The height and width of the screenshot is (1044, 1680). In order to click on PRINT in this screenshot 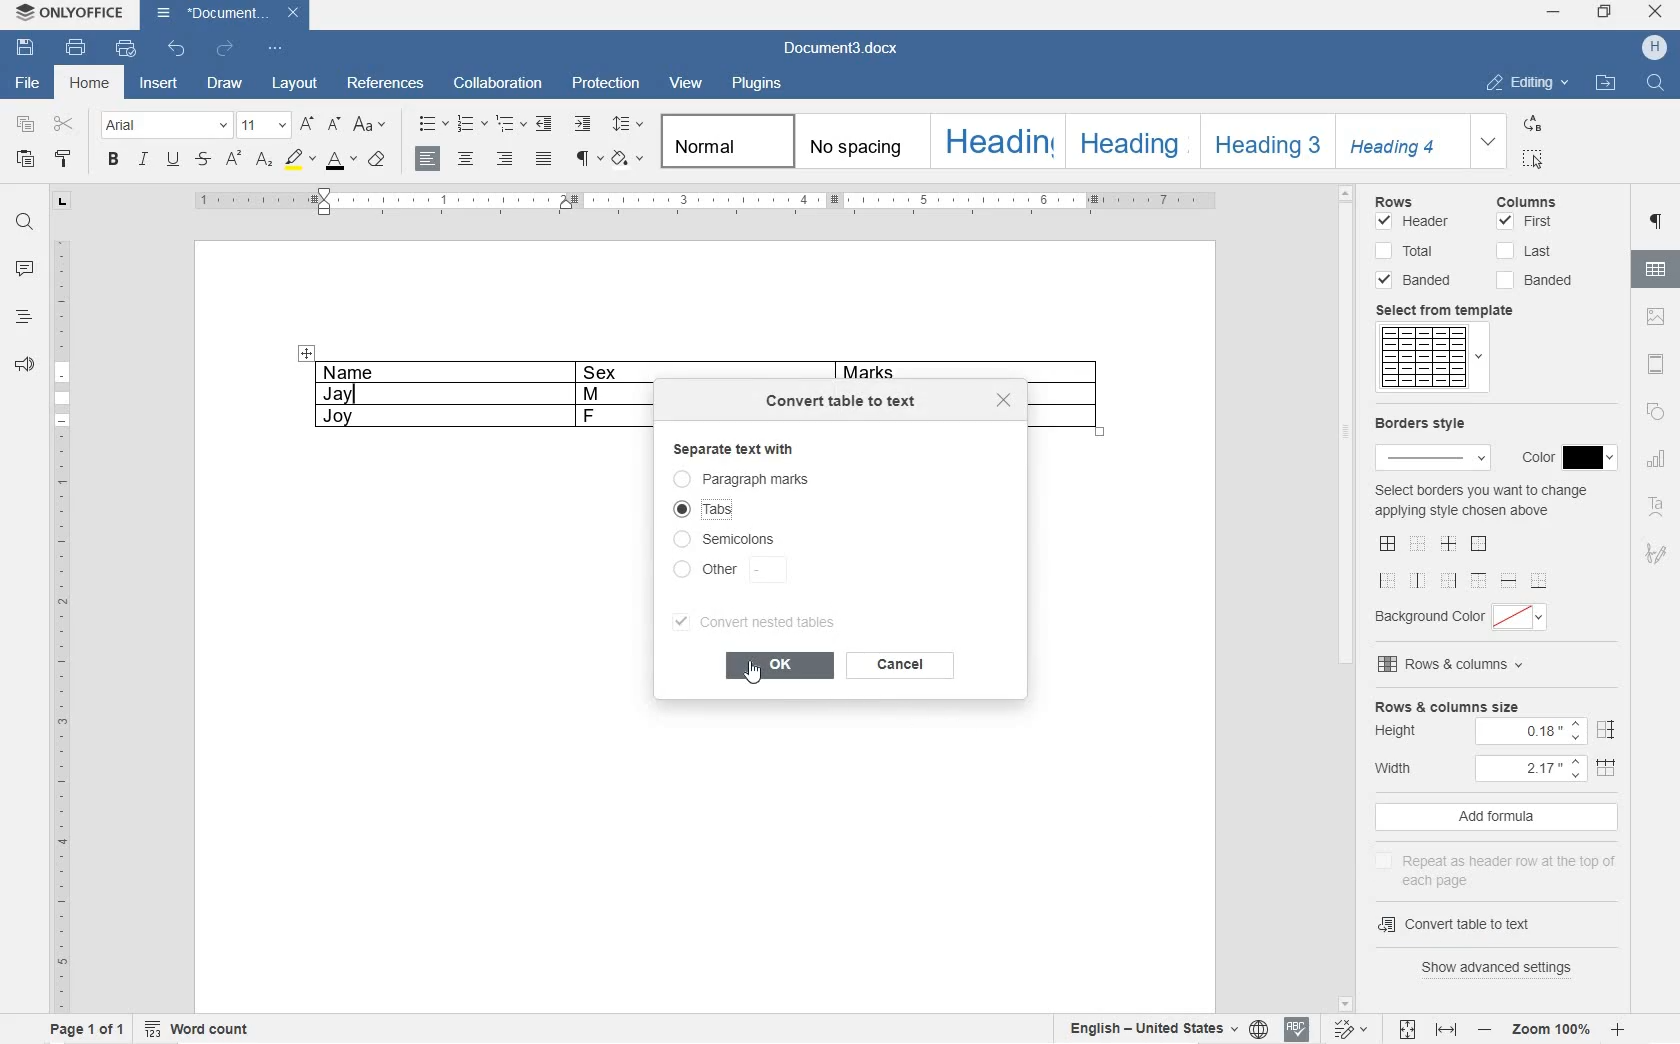, I will do `click(75, 47)`.